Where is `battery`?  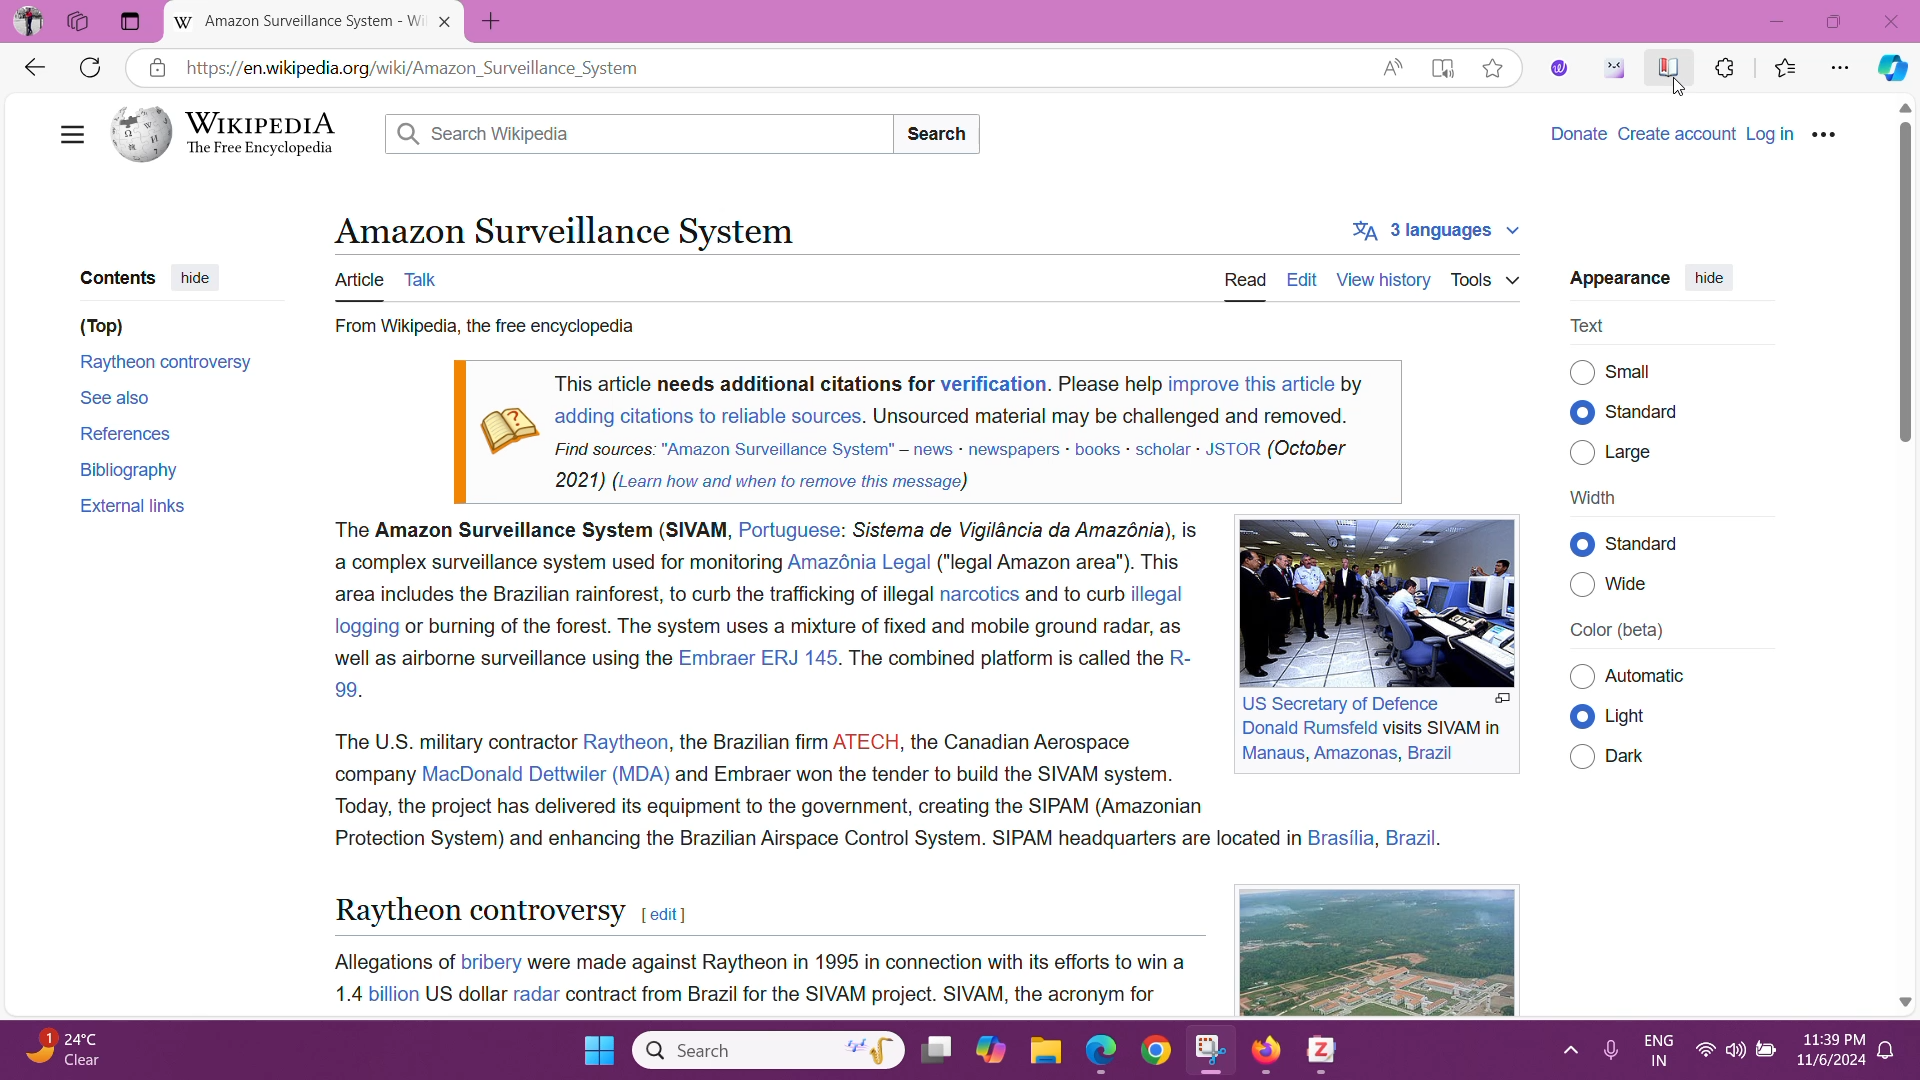 battery is located at coordinates (1763, 1050).